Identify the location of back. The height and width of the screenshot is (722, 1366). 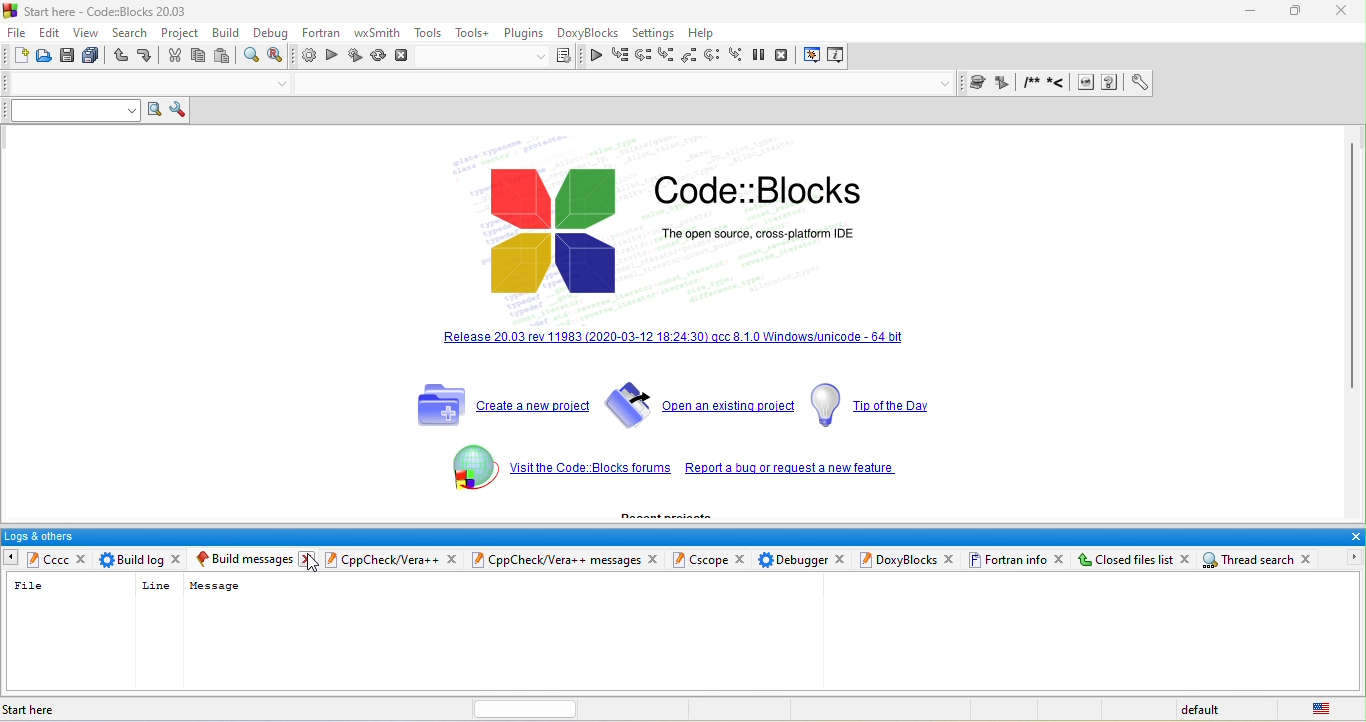
(9, 556).